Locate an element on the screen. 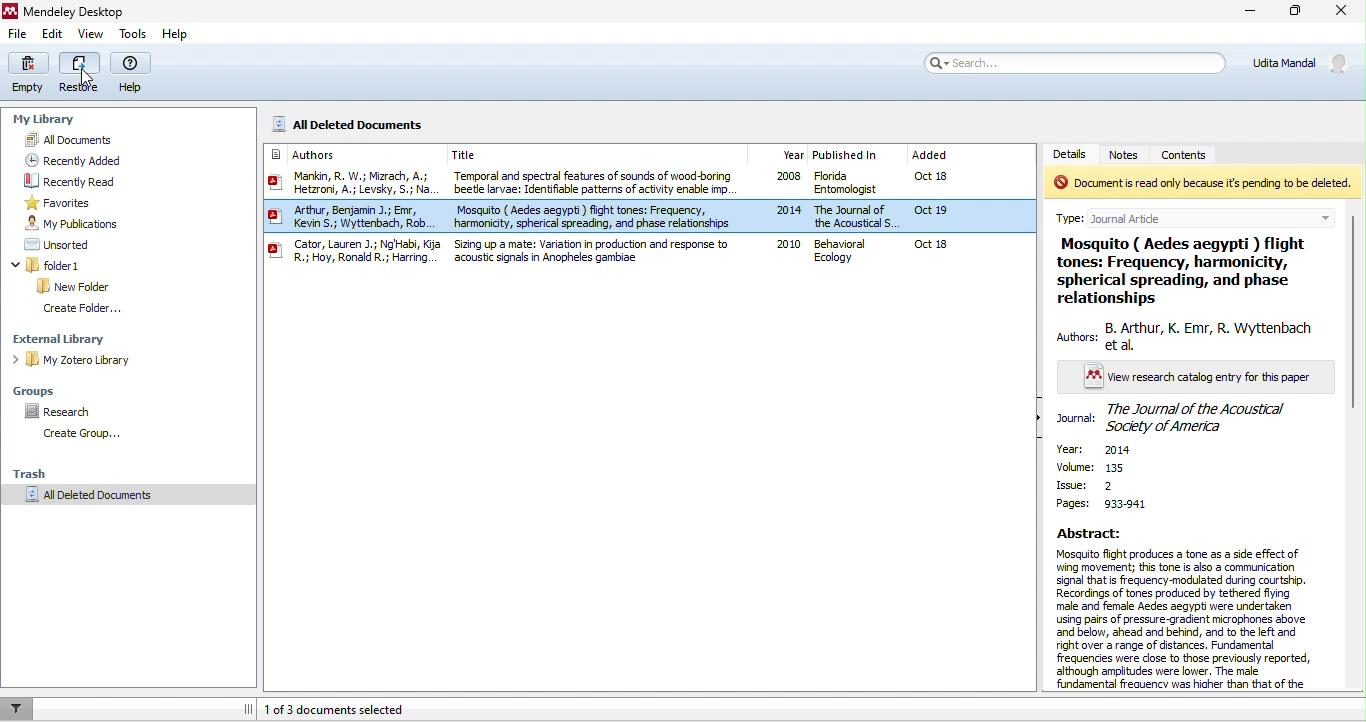 This screenshot has height=722, width=1366. ES SA E————
beetle larvae: Identifiable pattems of activity enable mp.
Mosauito Aedes aegypti) fight tones: Frequency,
harmoniiy, spherical spreading, and phase relationships

a Sizing up 3 mate: Variation n production and response to
‘acoustic signals in Anopheles gambiae is located at coordinates (594, 219).